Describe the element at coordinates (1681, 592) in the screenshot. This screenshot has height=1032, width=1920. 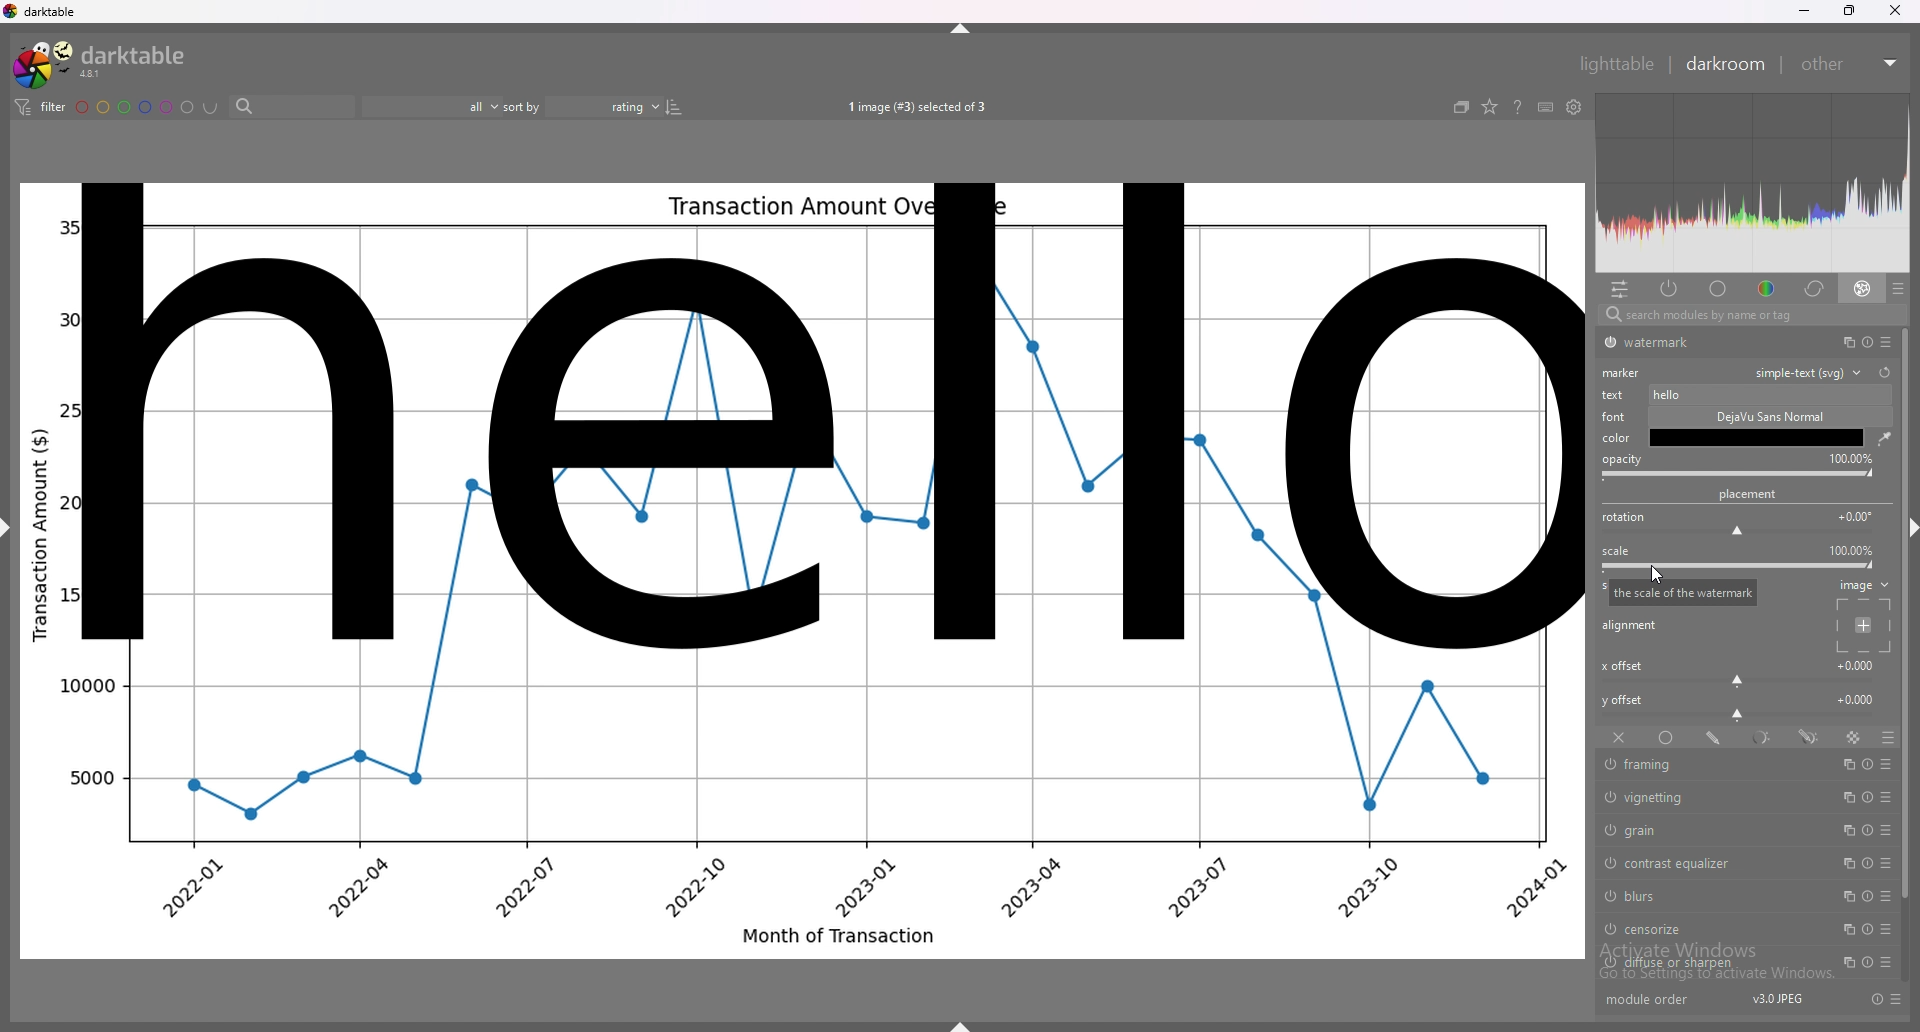
I see `scale watermark` at that location.